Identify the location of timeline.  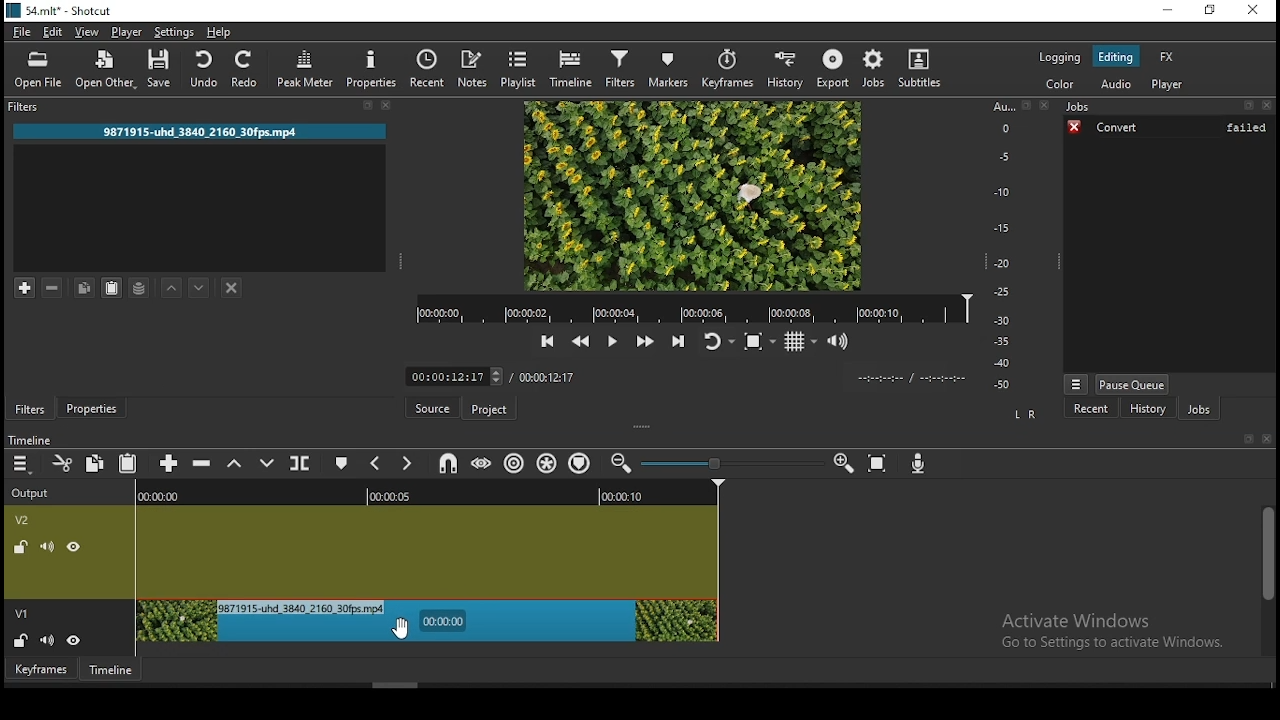
(573, 70).